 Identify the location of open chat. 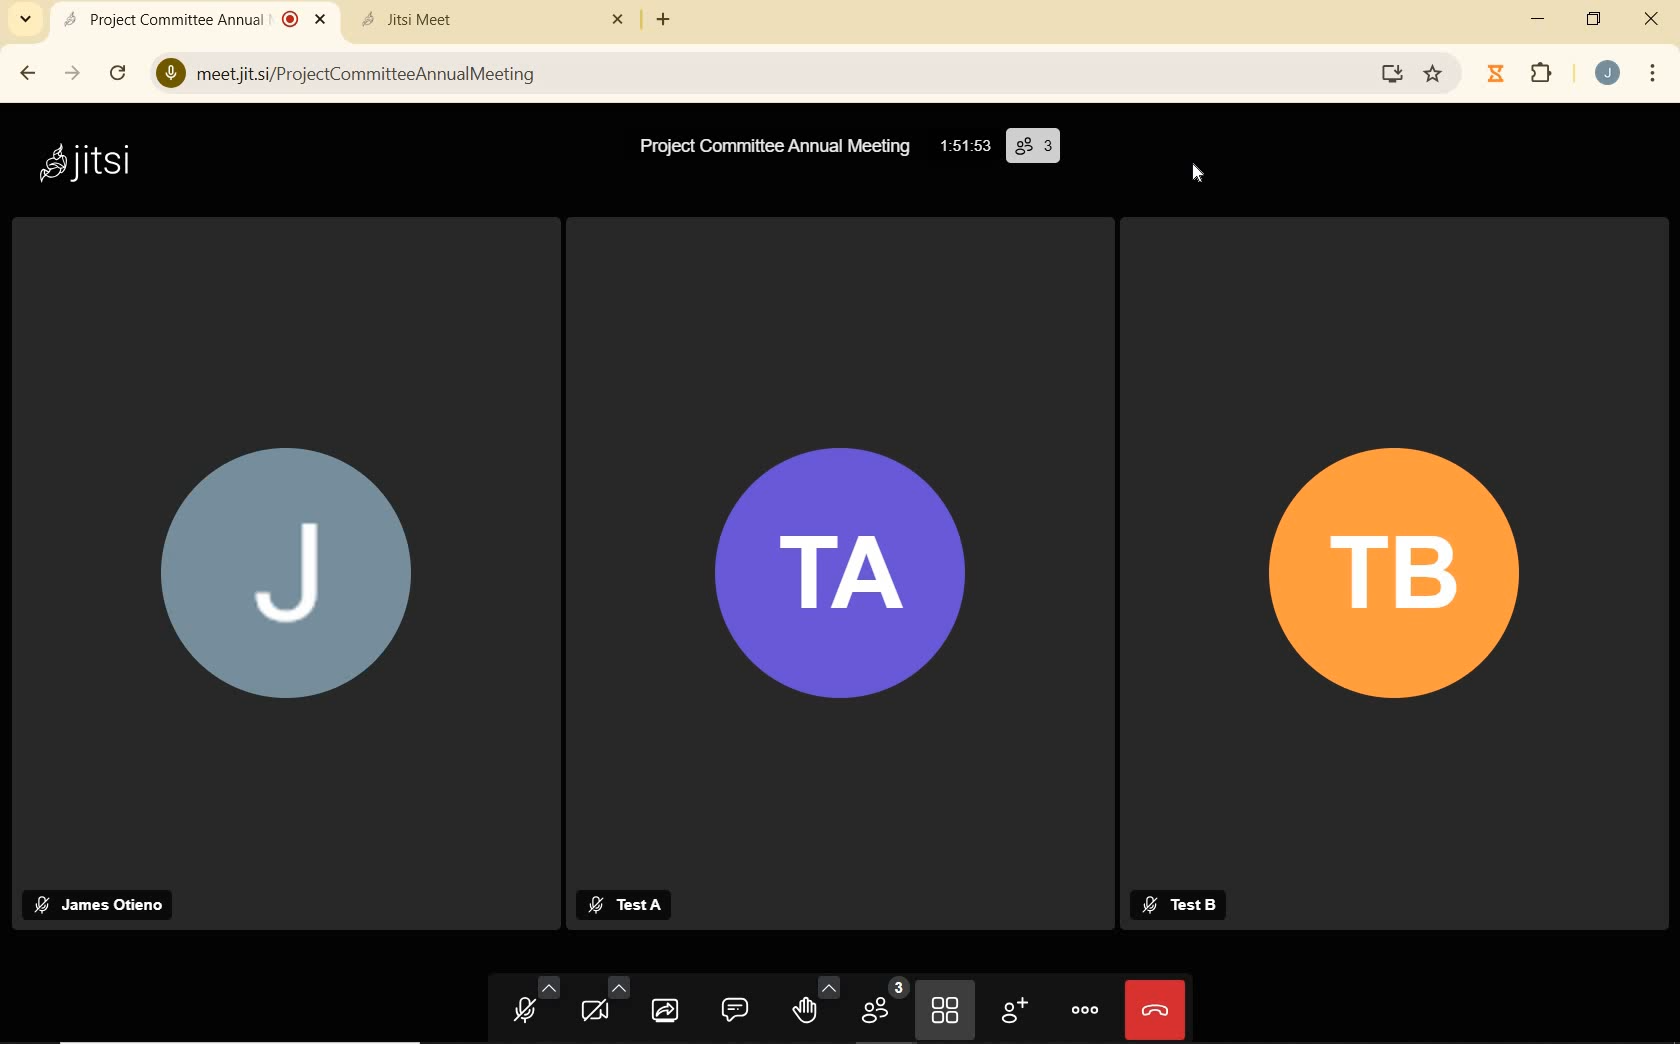
(738, 1010).